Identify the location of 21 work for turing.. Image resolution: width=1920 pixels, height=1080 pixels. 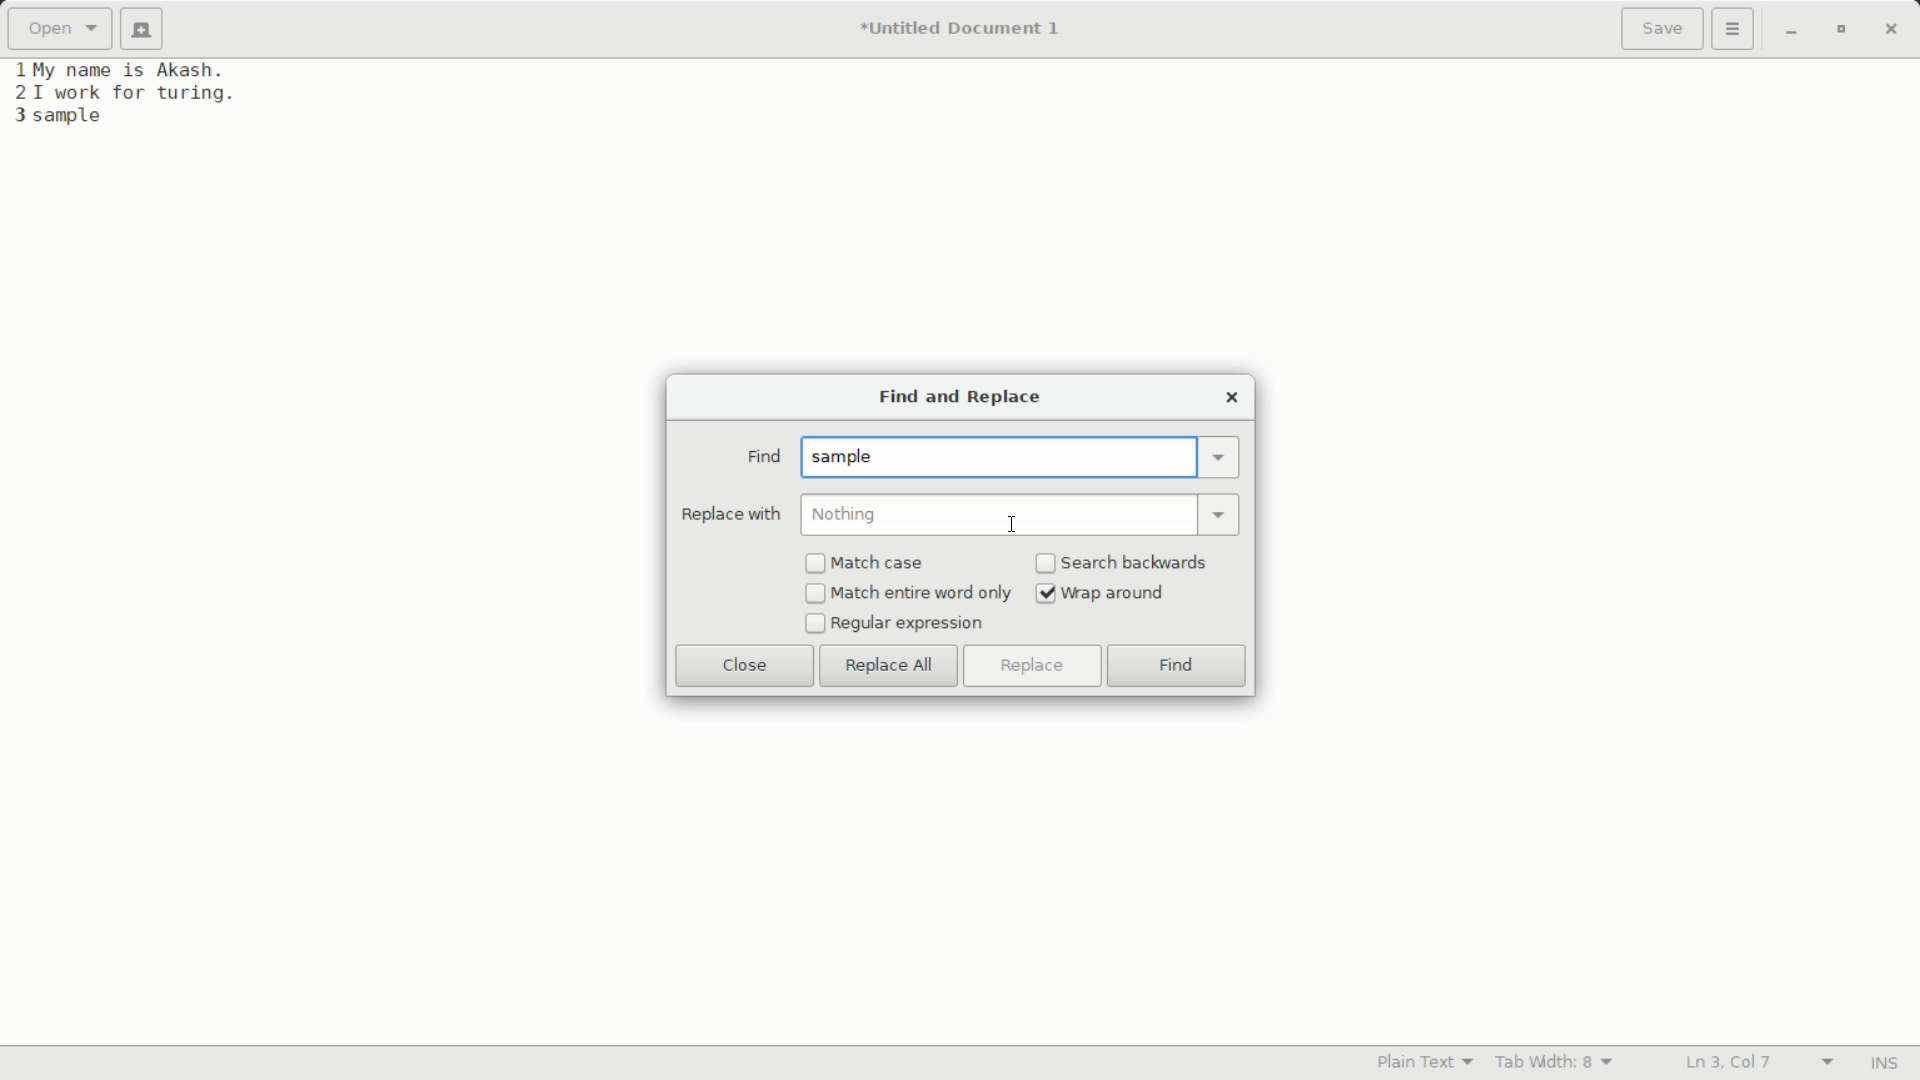
(122, 93).